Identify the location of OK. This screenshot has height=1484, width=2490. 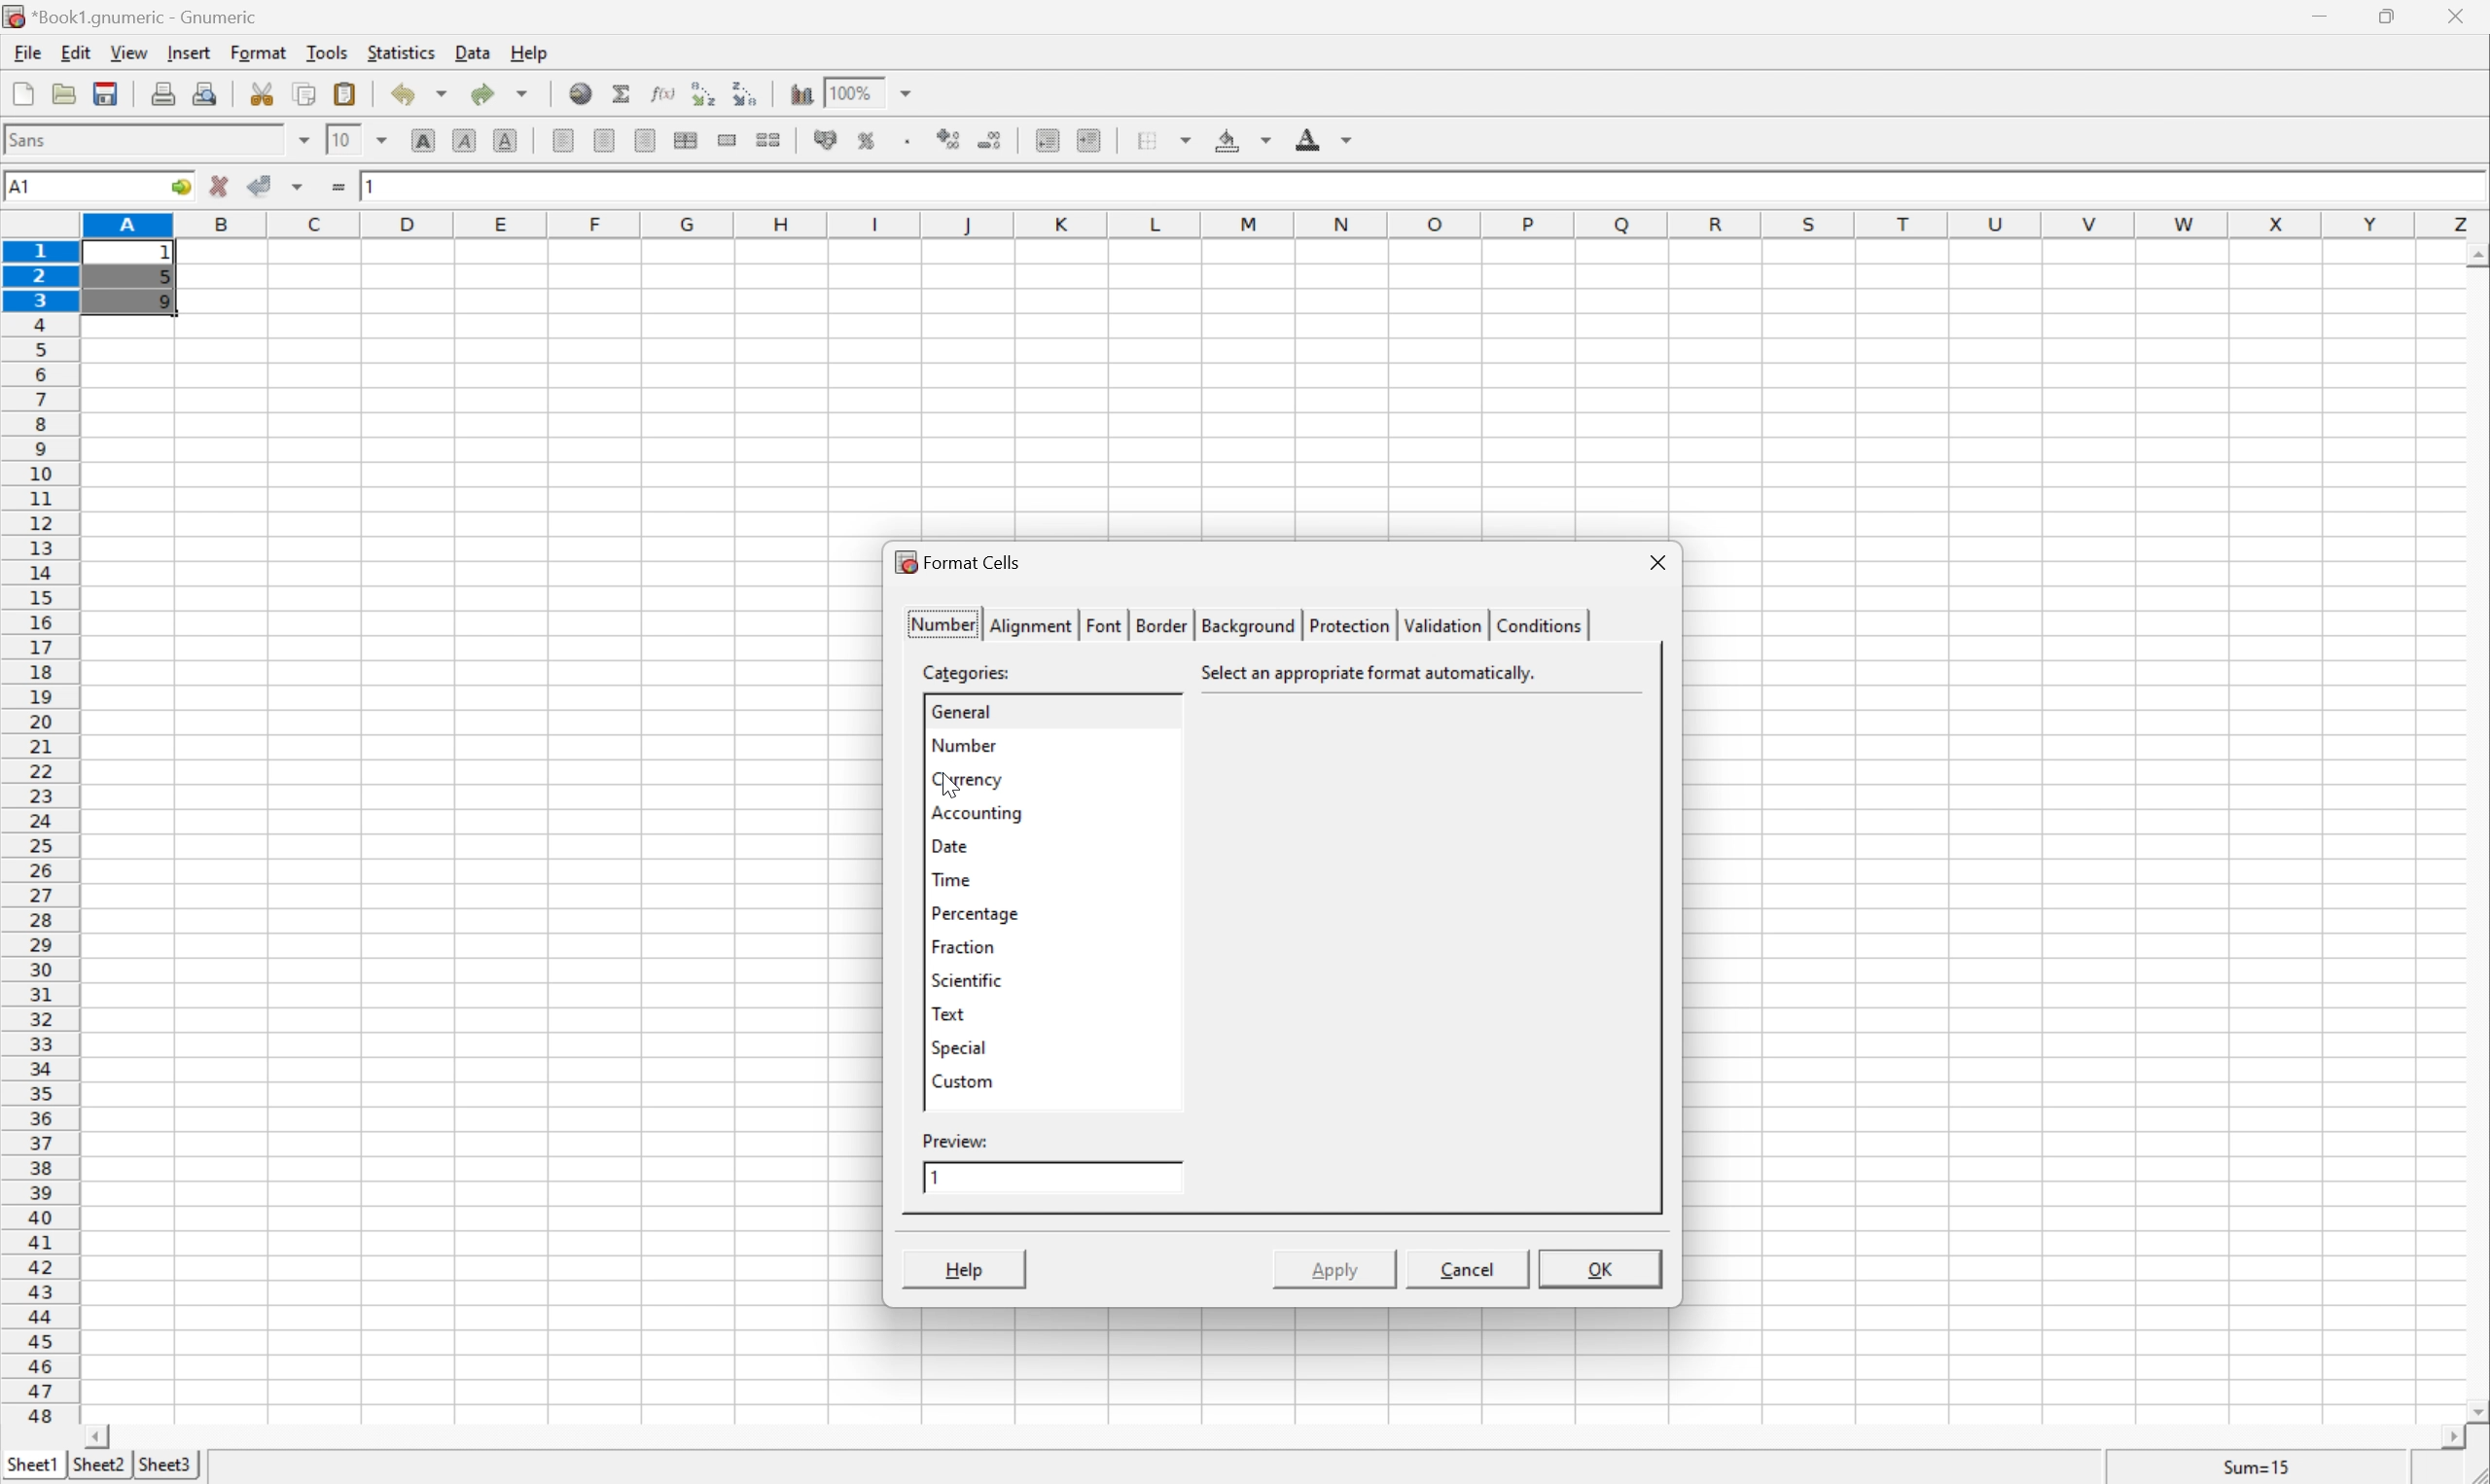
(1602, 1272).